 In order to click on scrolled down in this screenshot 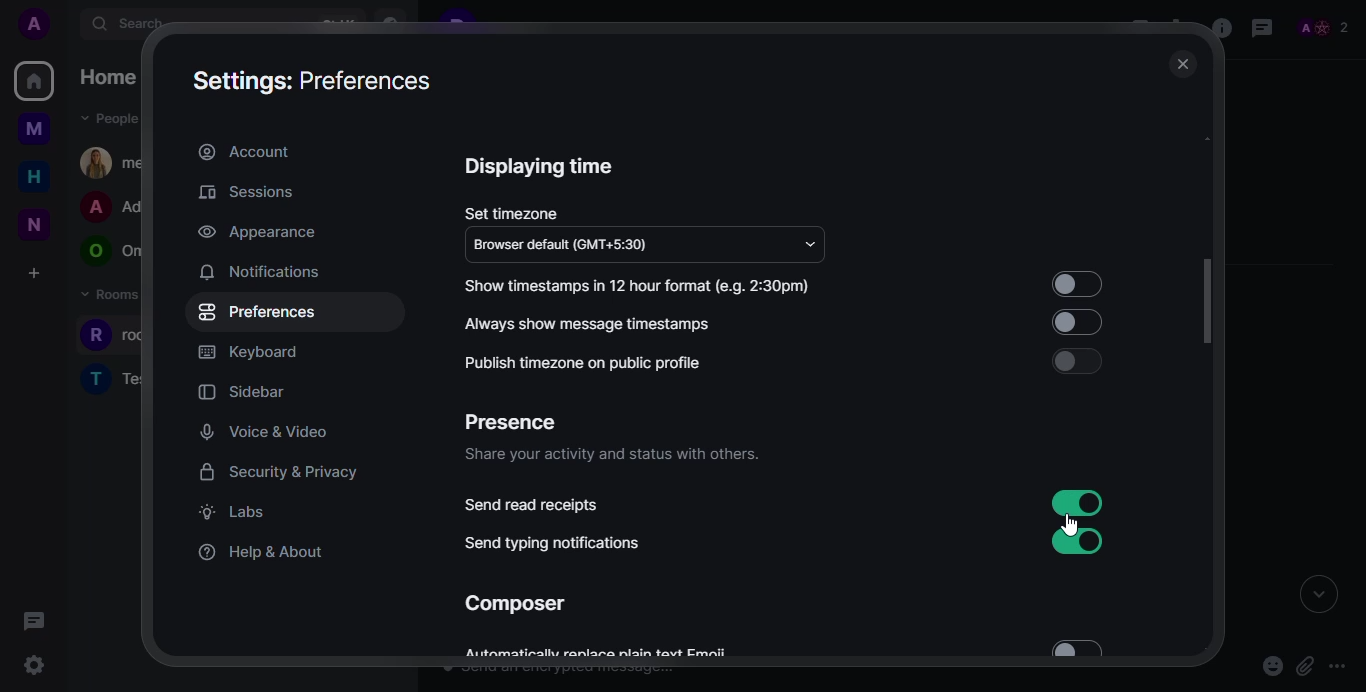, I will do `click(1211, 303)`.